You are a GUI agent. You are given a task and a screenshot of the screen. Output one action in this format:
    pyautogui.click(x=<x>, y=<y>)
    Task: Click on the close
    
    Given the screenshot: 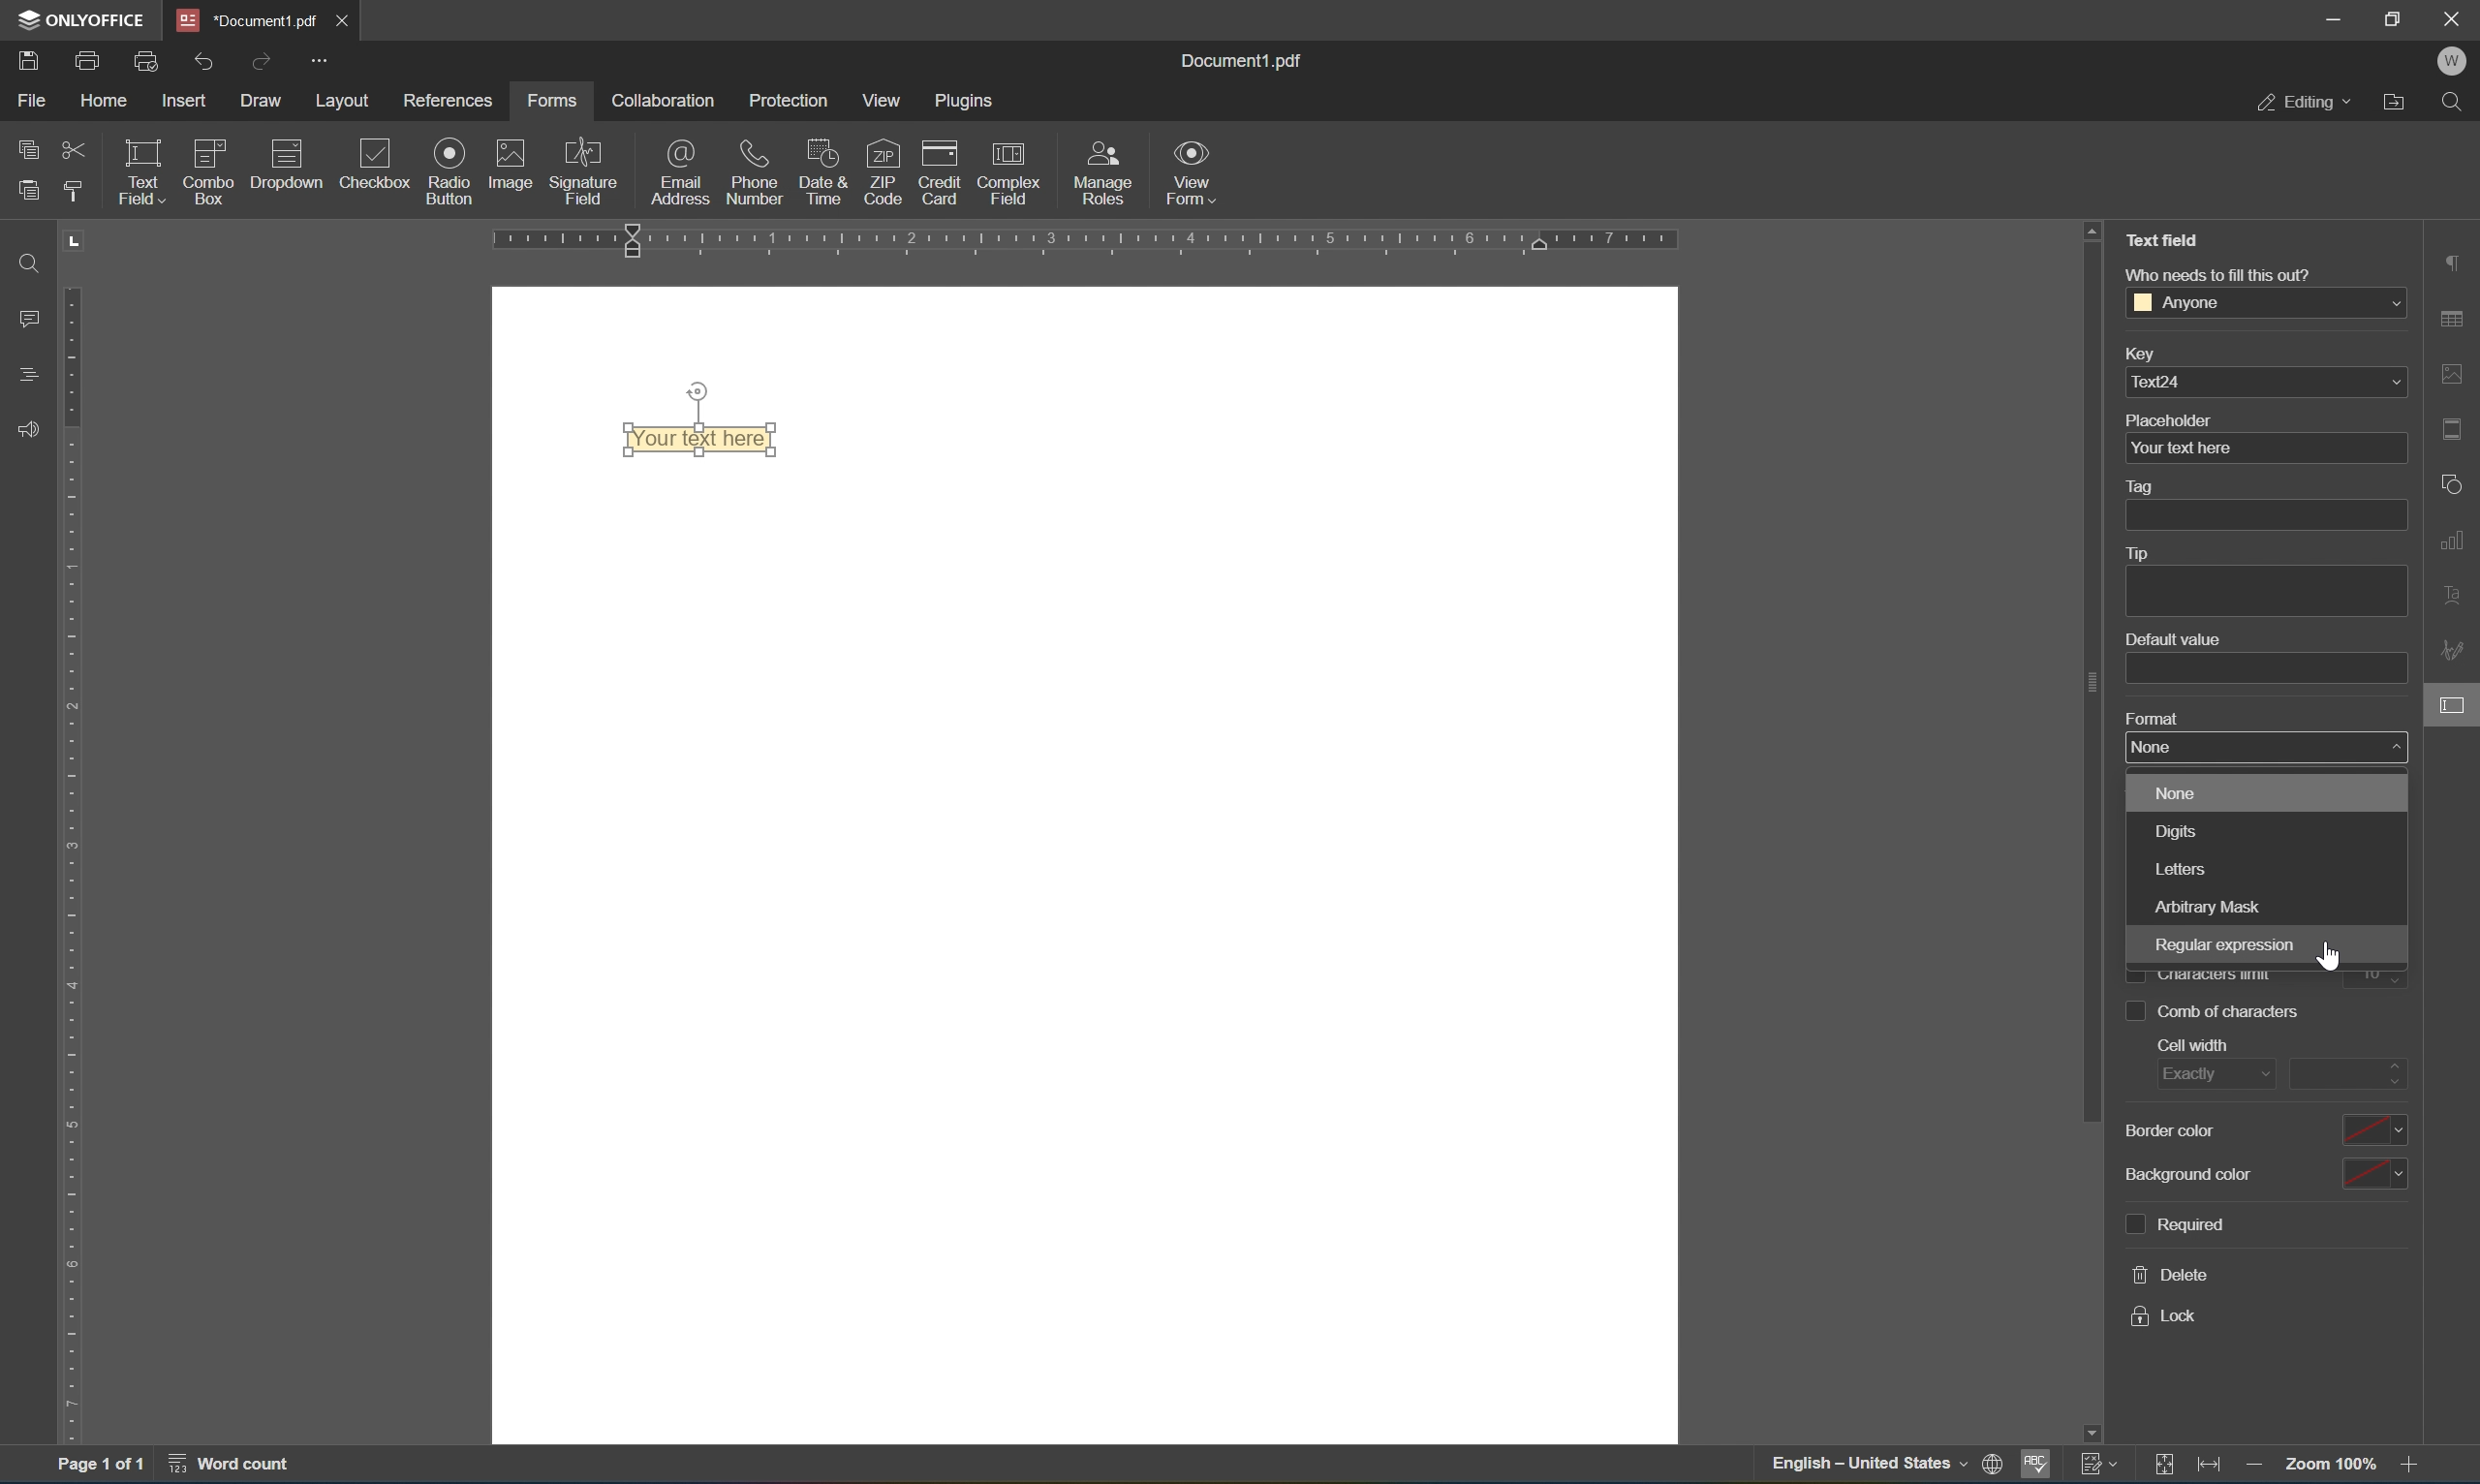 What is the action you would take?
    pyautogui.click(x=340, y=20)
    